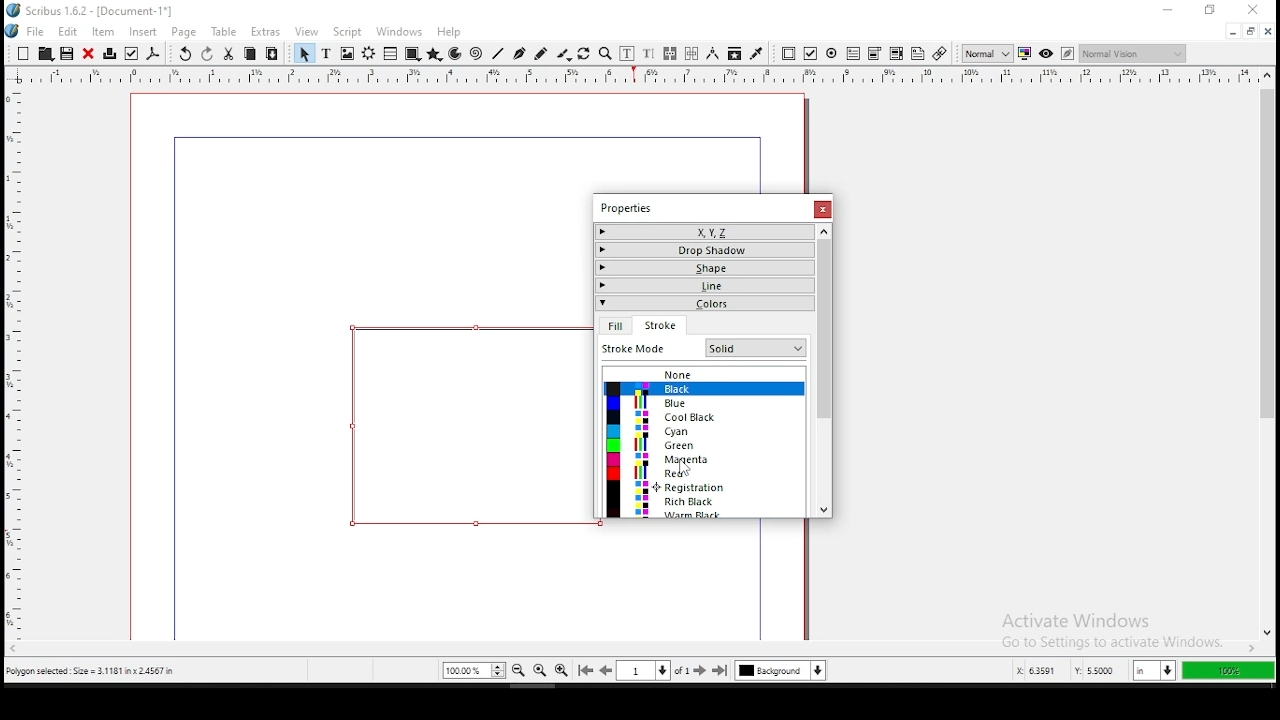  Describe the element at coordinates (810, 54) in the screenshot. I see `pdf checkbox` at that location.